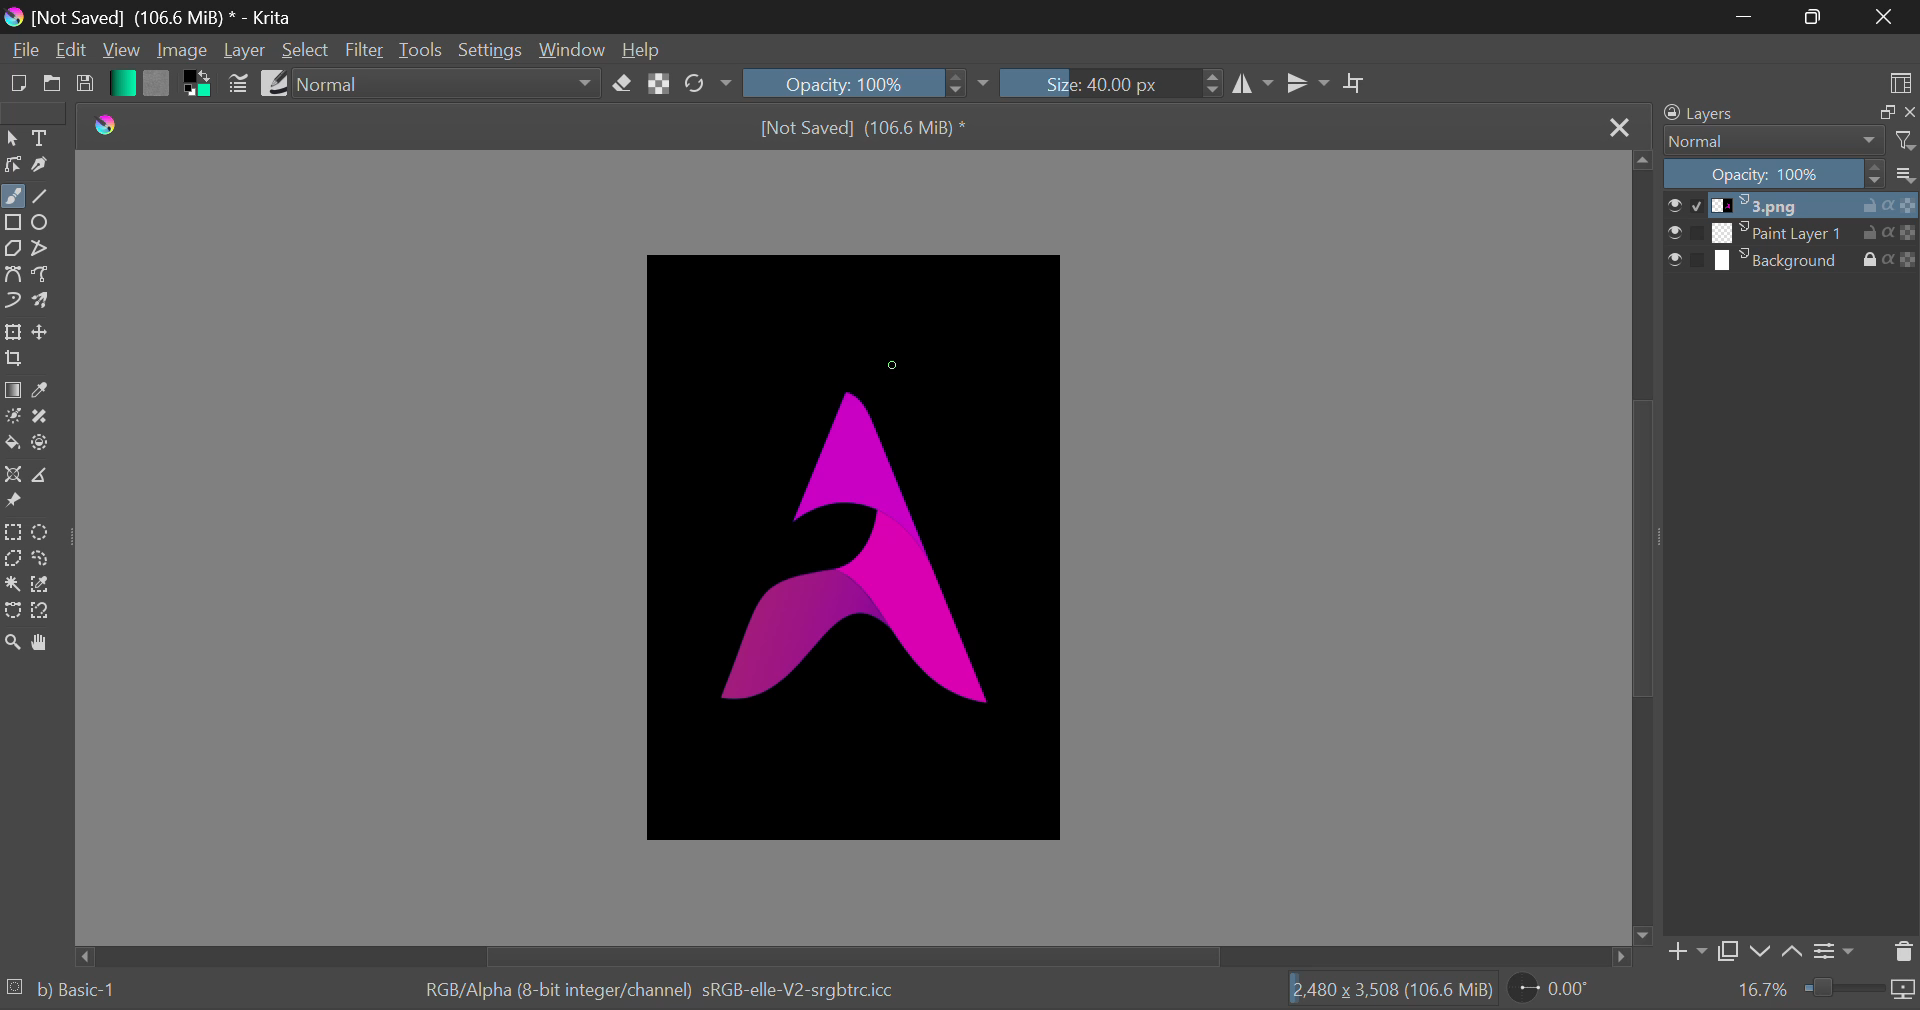  I want to click on Horizontal Mirror Flip, so click(1308, 83).